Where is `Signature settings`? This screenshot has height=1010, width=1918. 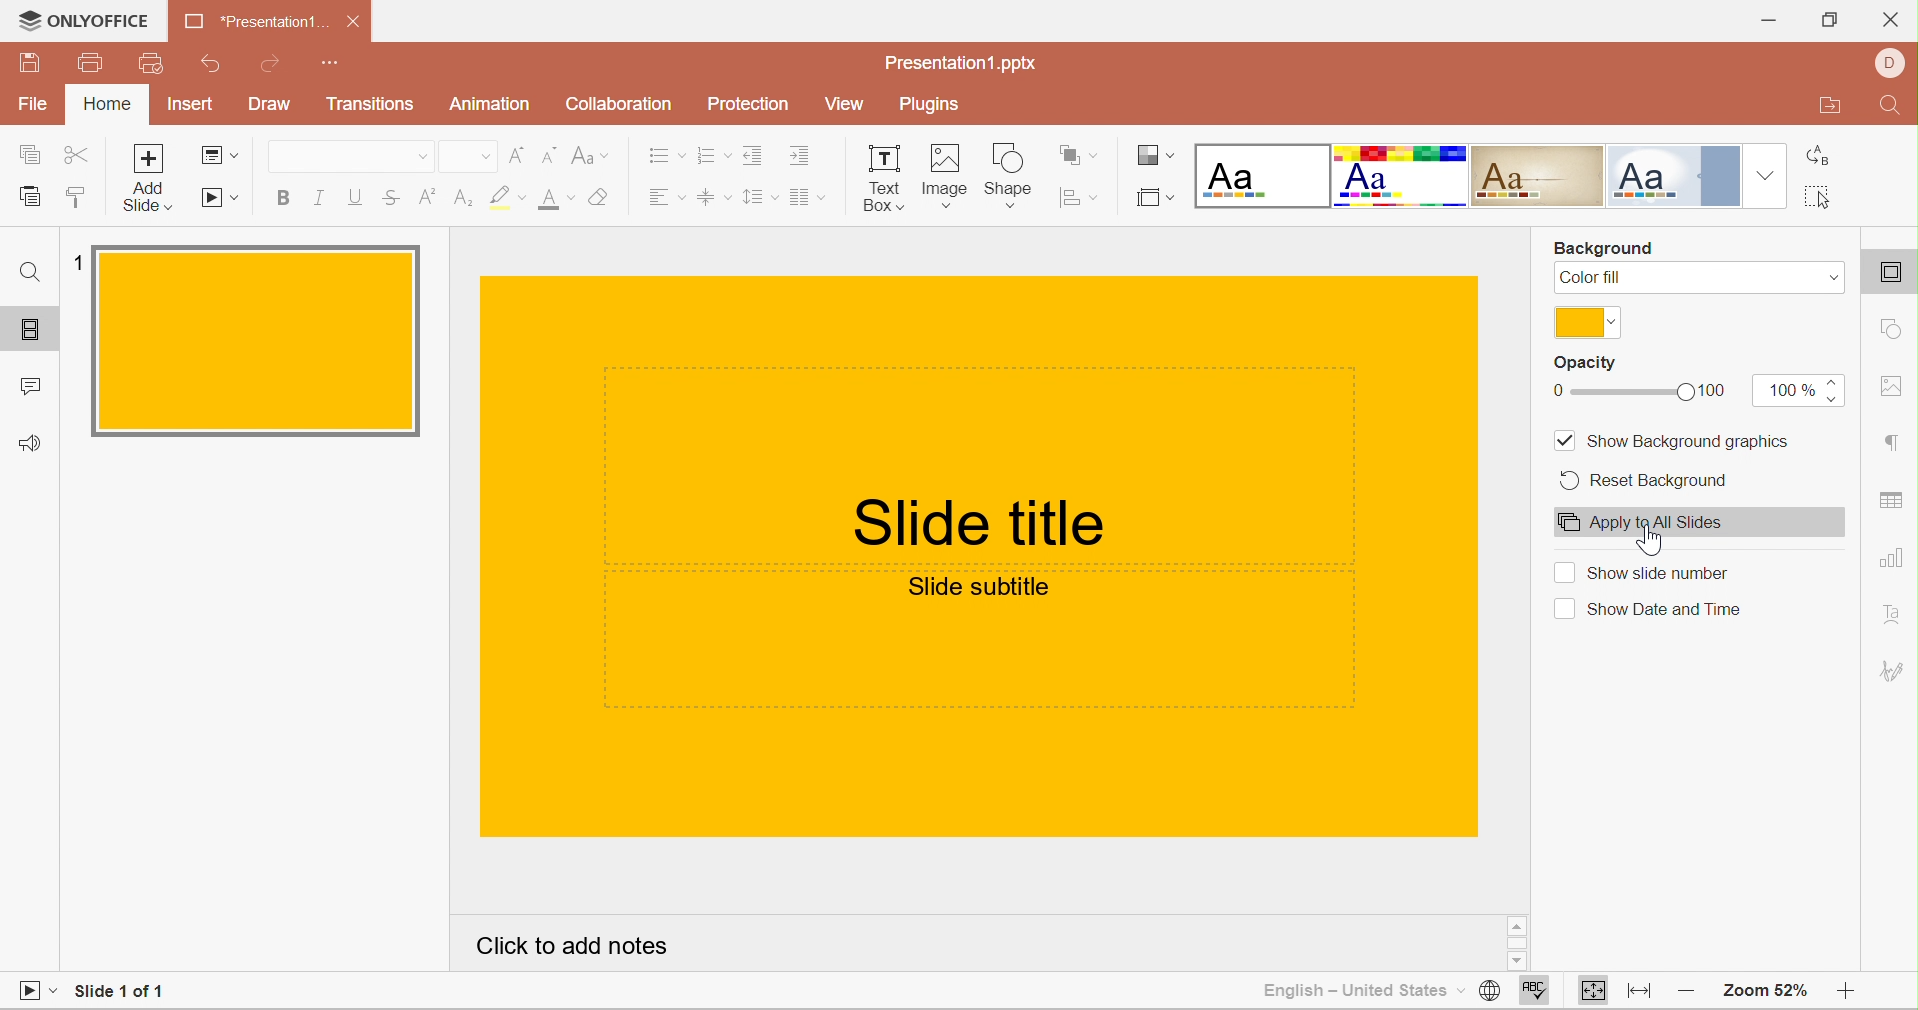 Signature settings is located at coordinates (1895, 669).